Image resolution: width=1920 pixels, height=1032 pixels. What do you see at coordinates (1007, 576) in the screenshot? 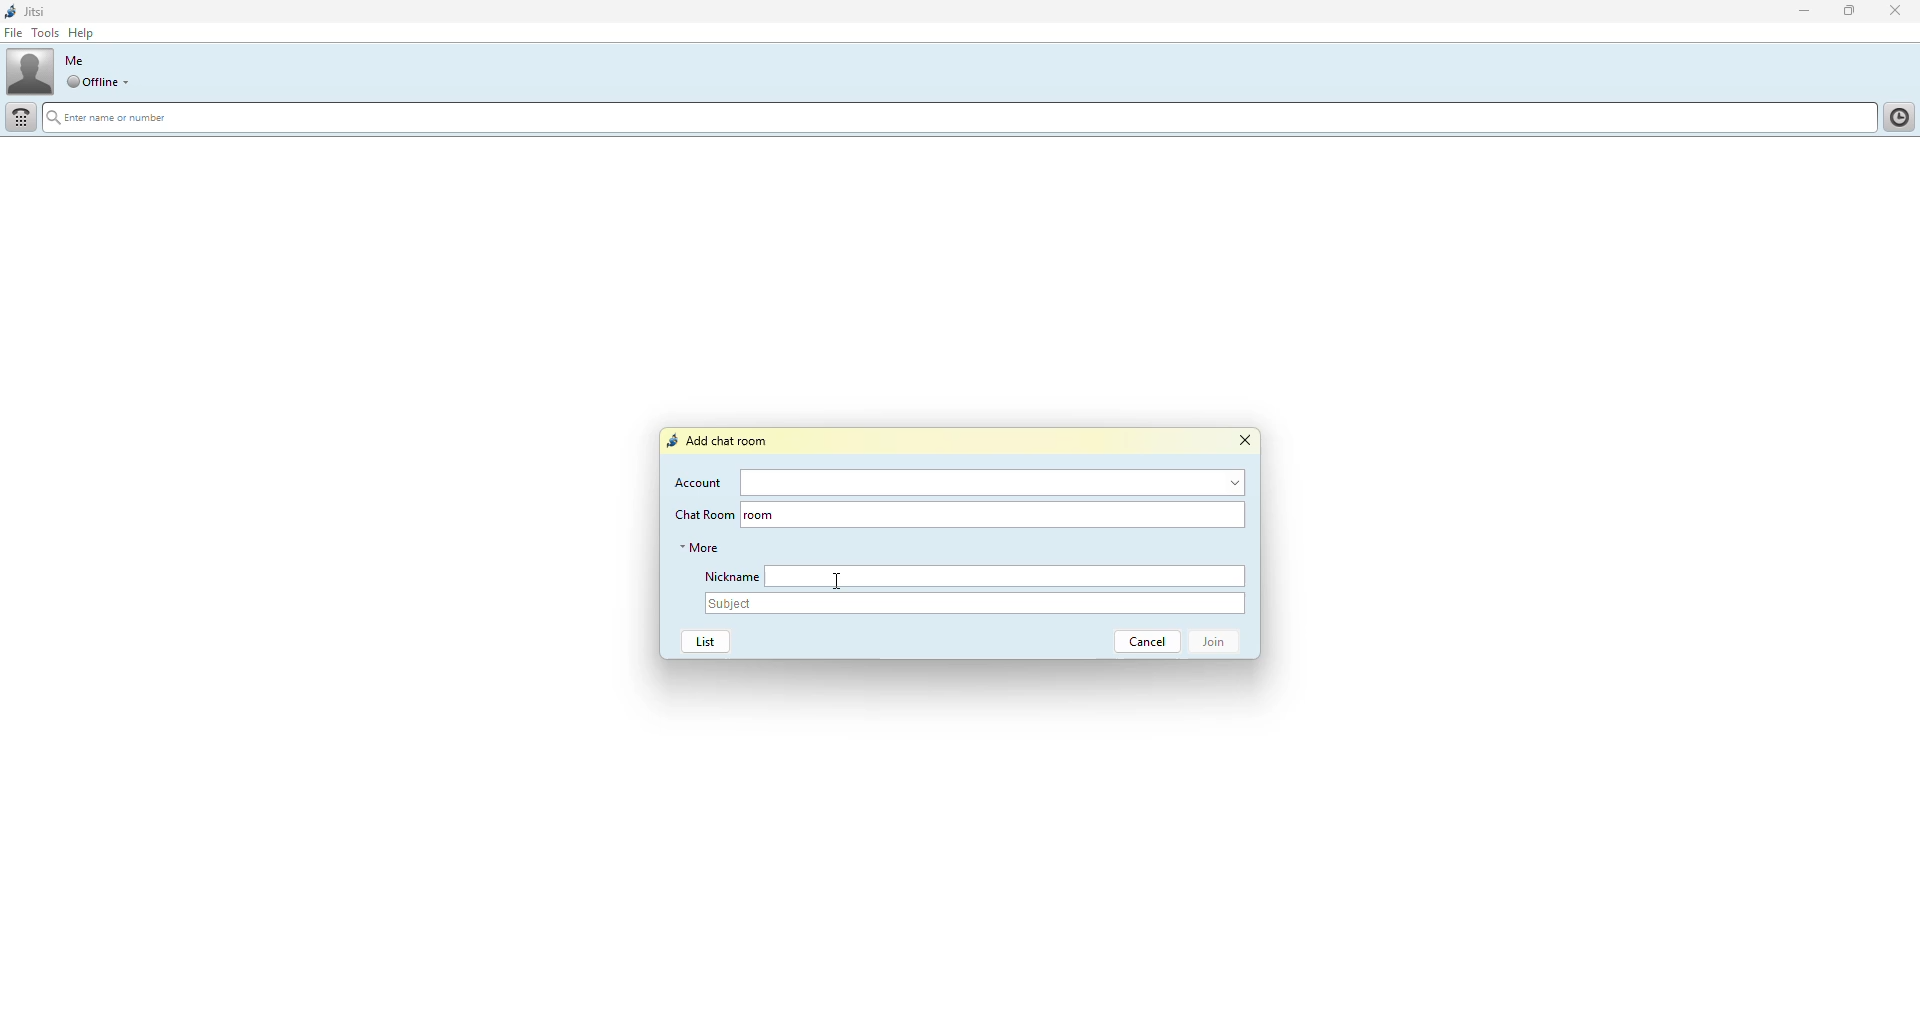
I see `nickname` at bounding box center [1007, 576].